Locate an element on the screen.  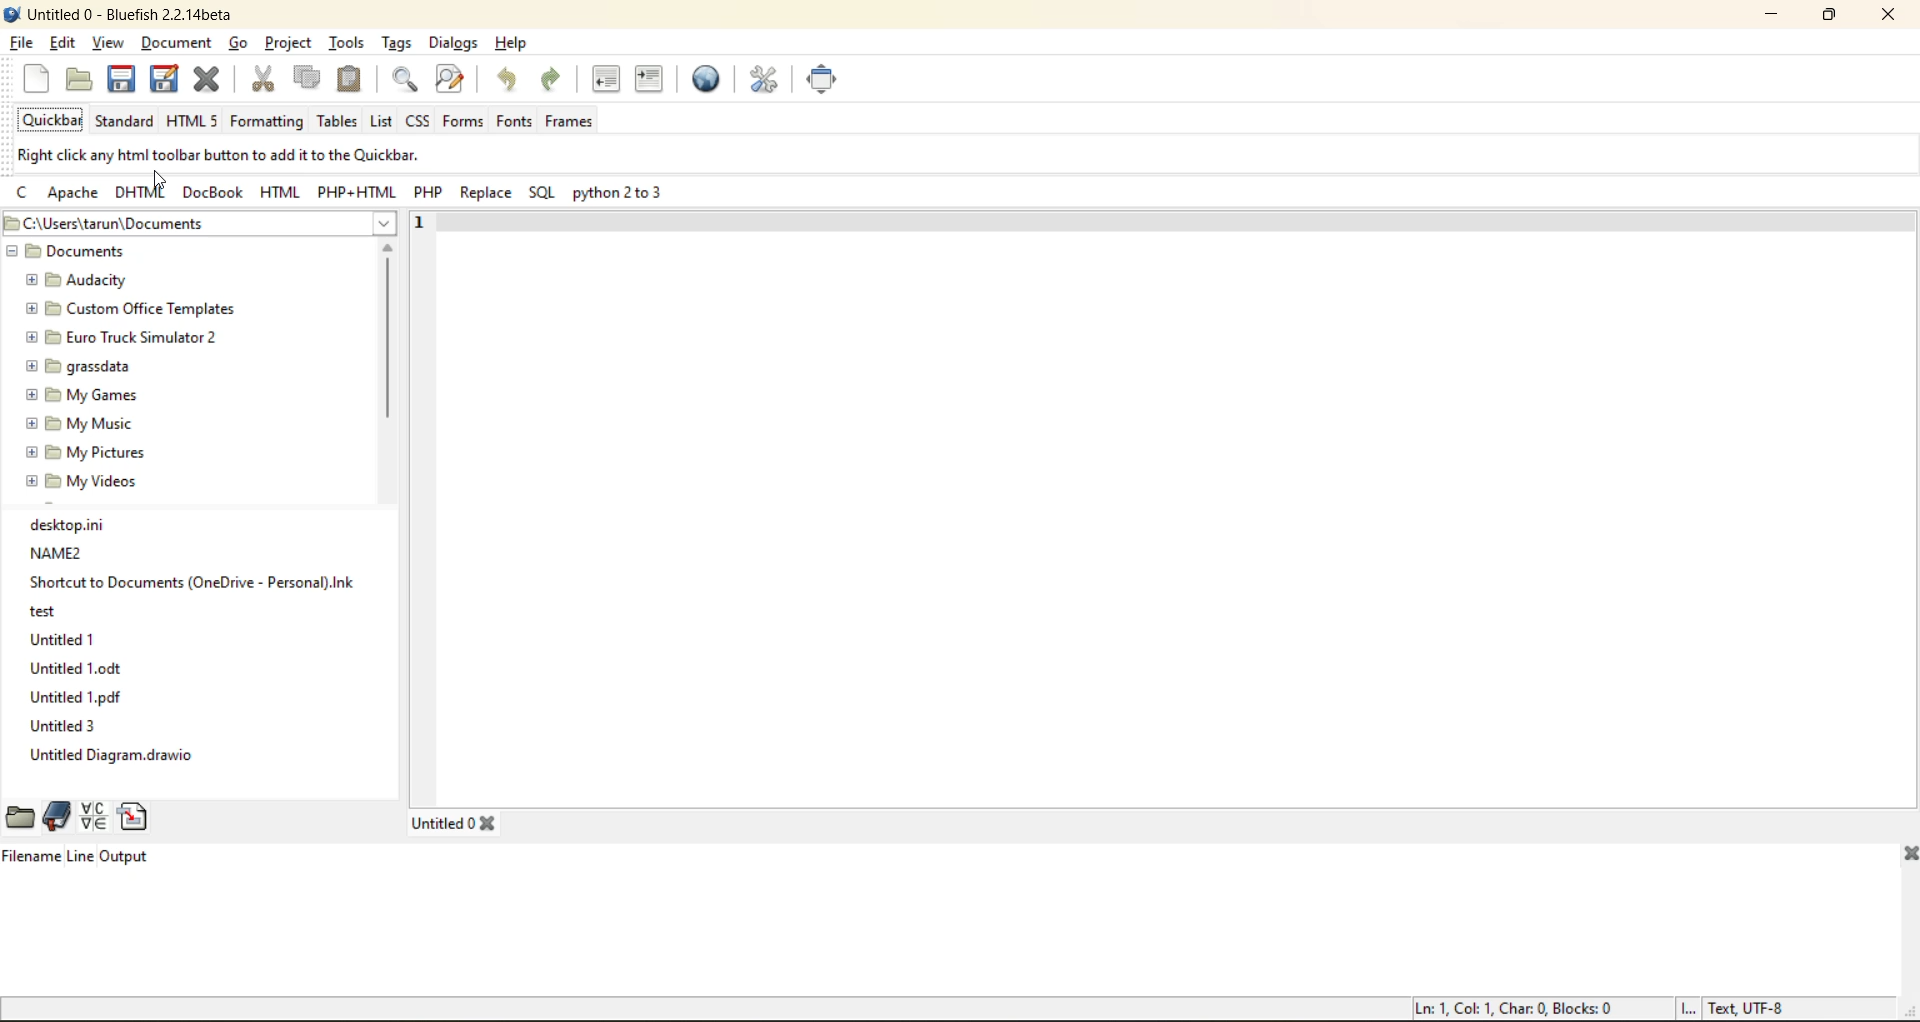
python 2 to 3 is located at coordinates (619, 196).